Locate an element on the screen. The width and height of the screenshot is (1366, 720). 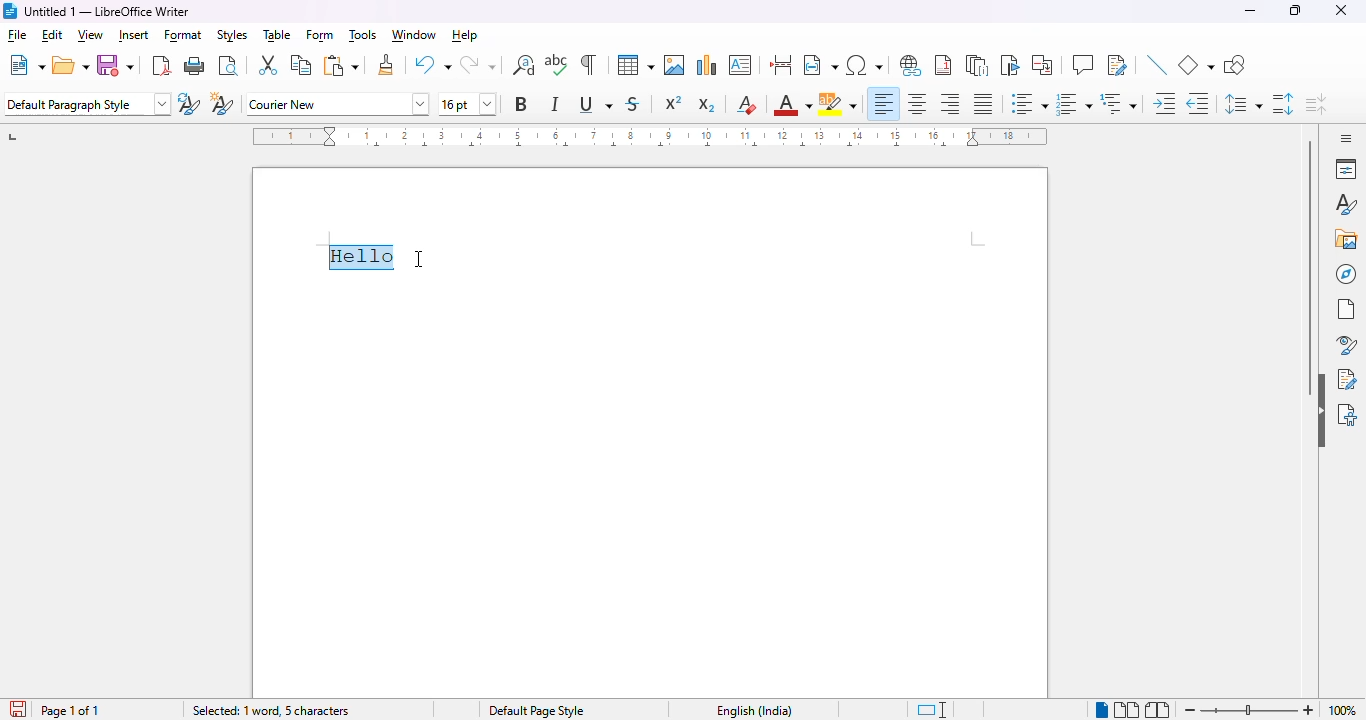
insert table is located at coordinates (636, 64).